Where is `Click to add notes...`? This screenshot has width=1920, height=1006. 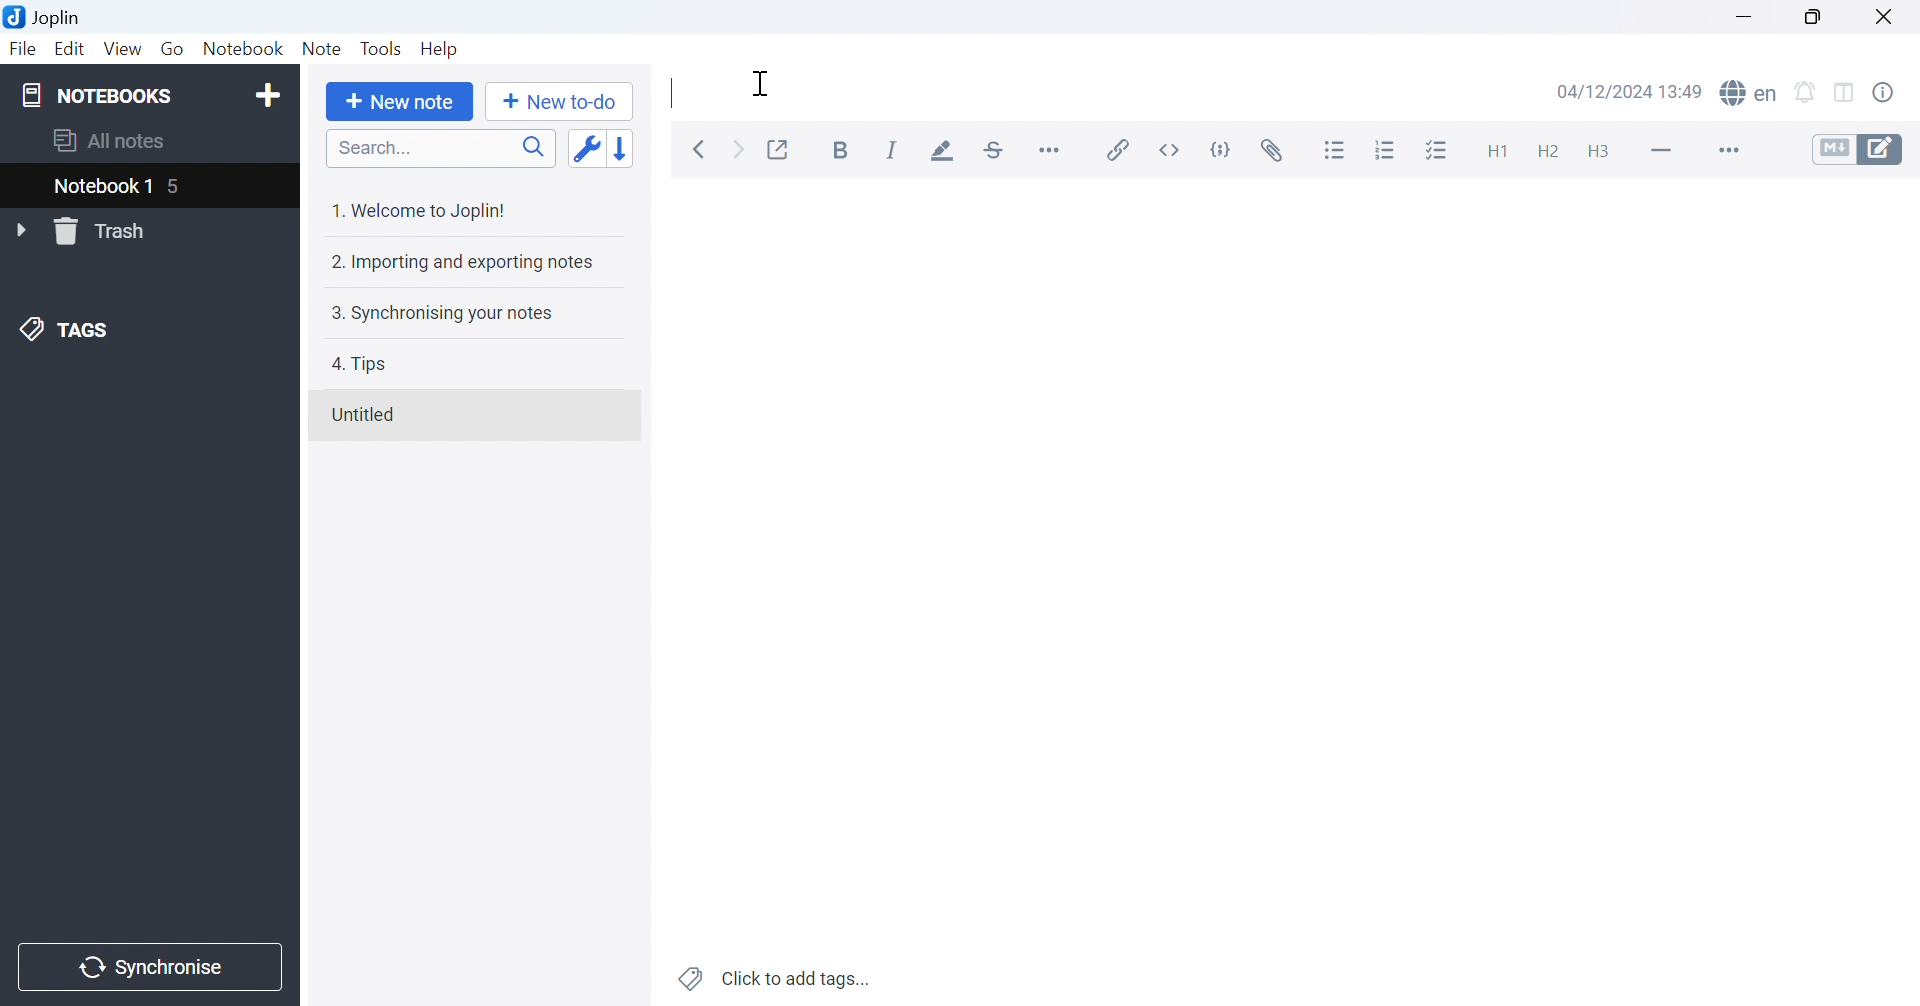
Click to add notes... is located at coordinates (777, 976).